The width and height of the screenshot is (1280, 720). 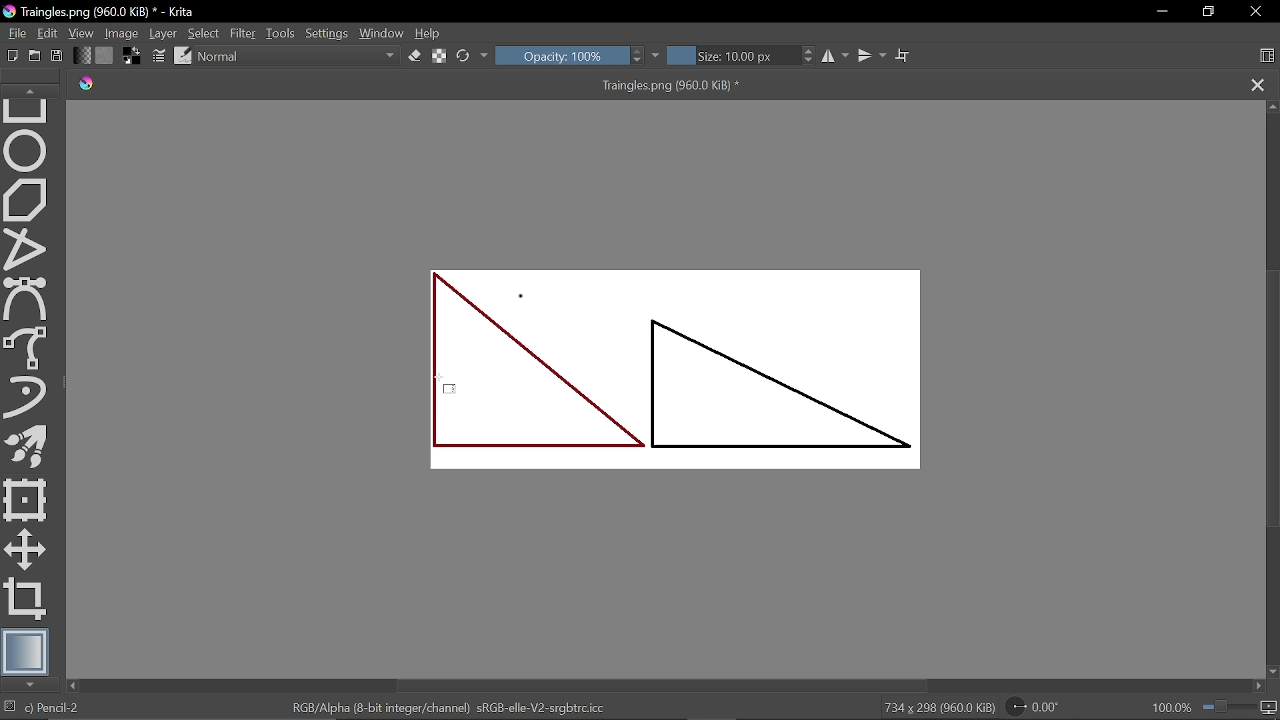 What do you see at coordinates (81, 32) in the screenshot?
I see `View` at bounding box center [81, 32].